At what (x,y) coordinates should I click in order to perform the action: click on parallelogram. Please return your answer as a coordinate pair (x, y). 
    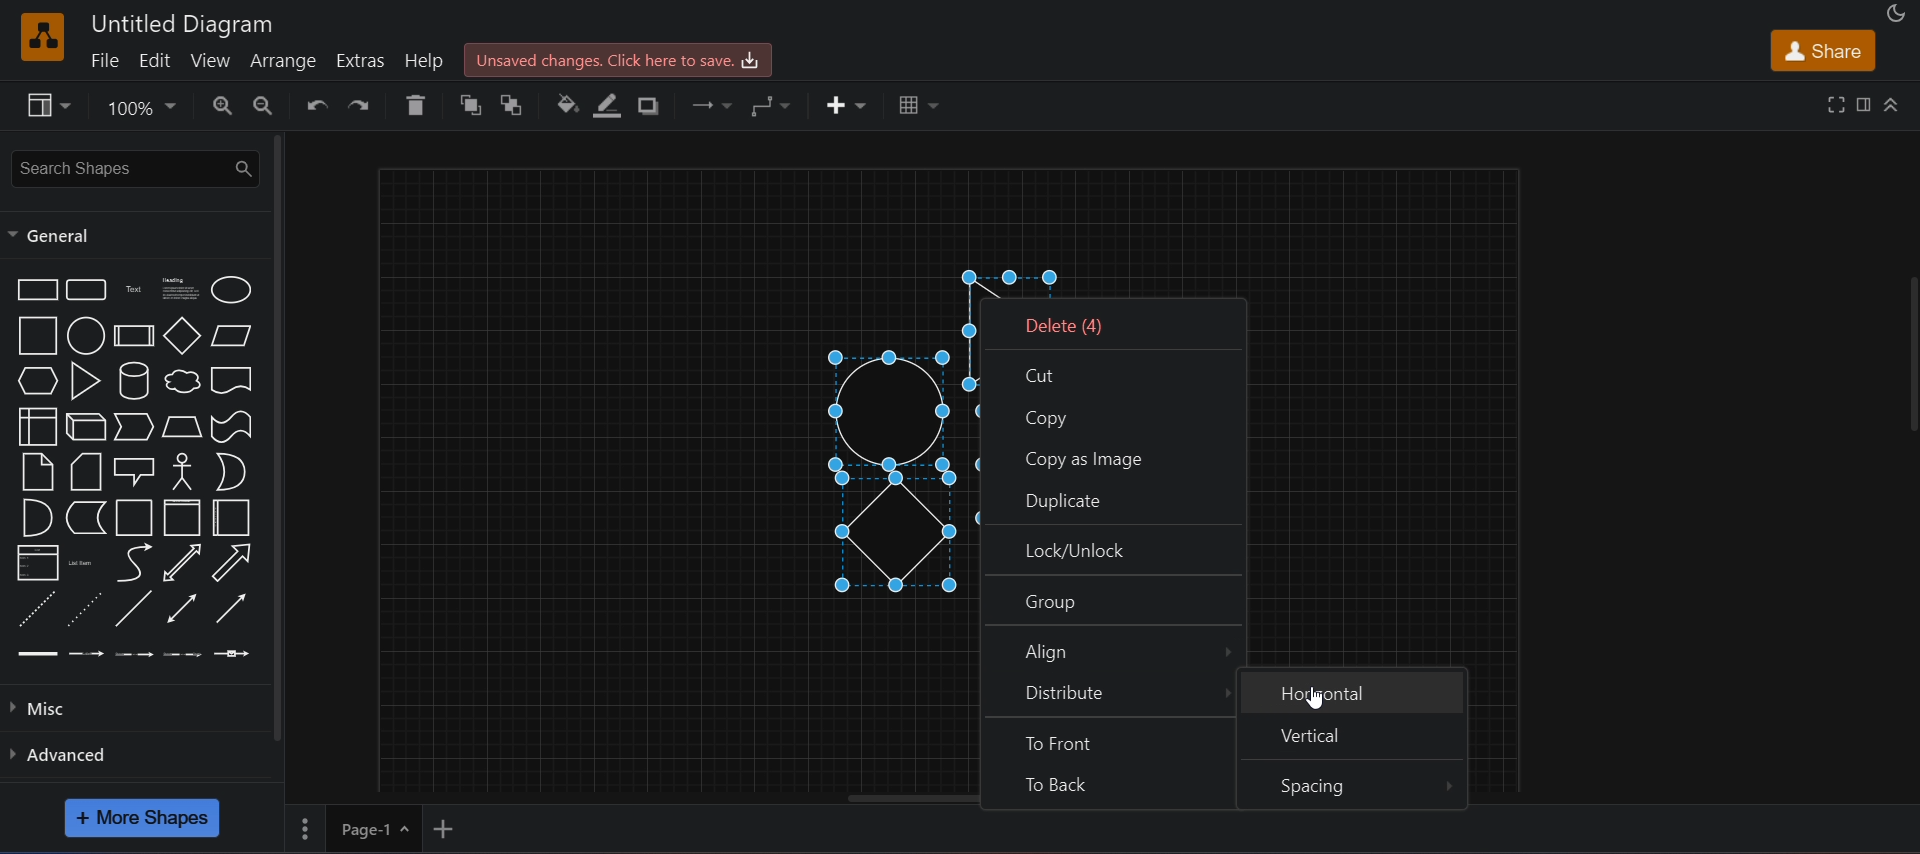
    Looking at the image, I should click on (232, 336).